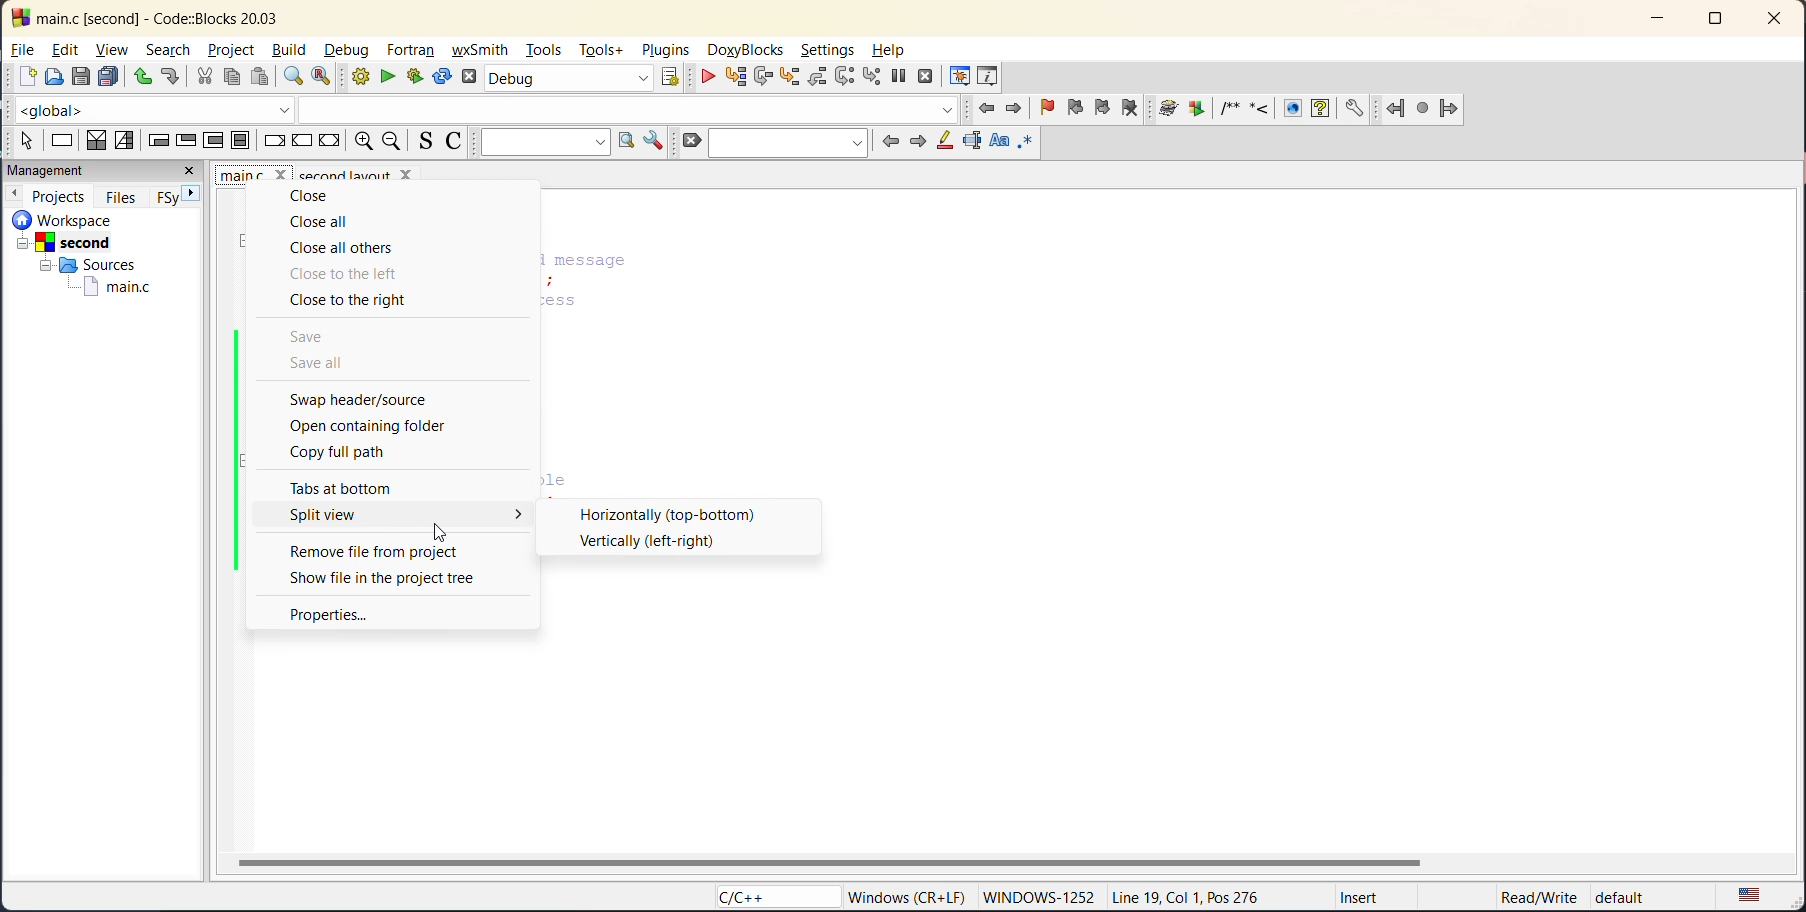 Image resolution: width=1806 pixels, height=912 pixels. I want to click on previous, so click(890, 143).